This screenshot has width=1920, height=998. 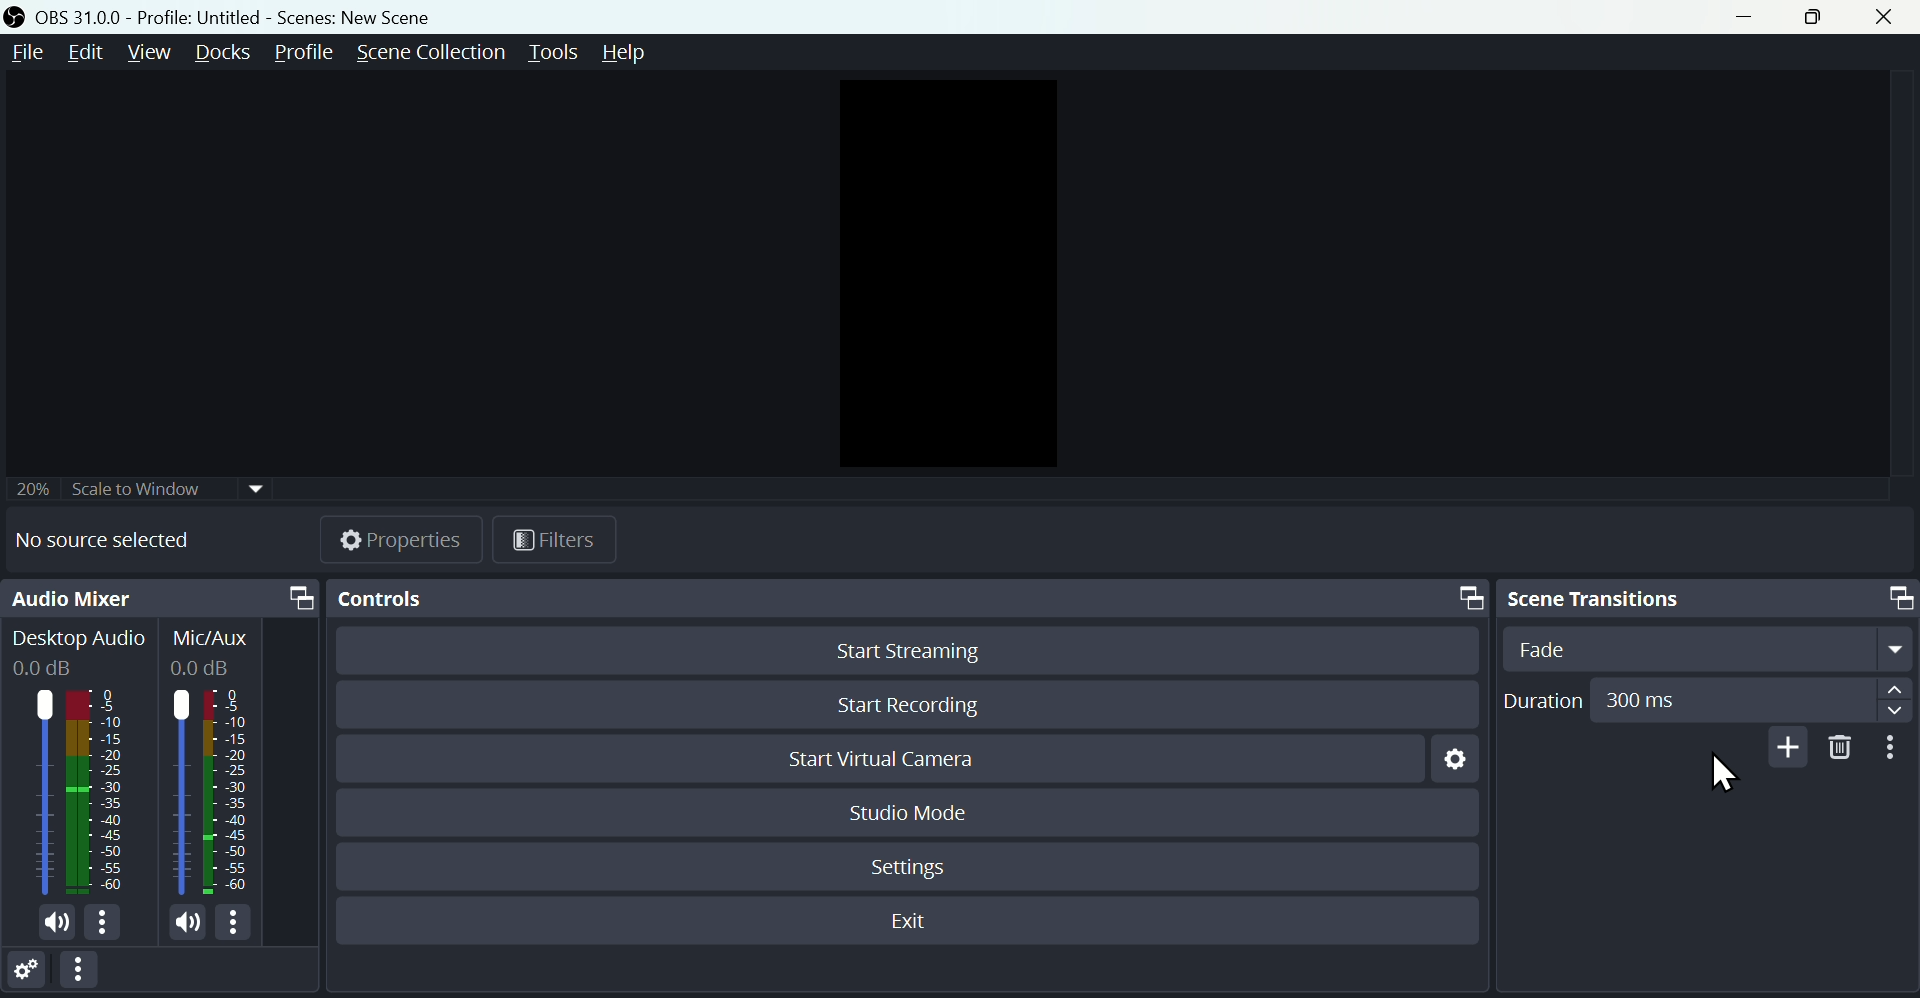 I want to click on Select Transition, so click(x=1708, y=648).